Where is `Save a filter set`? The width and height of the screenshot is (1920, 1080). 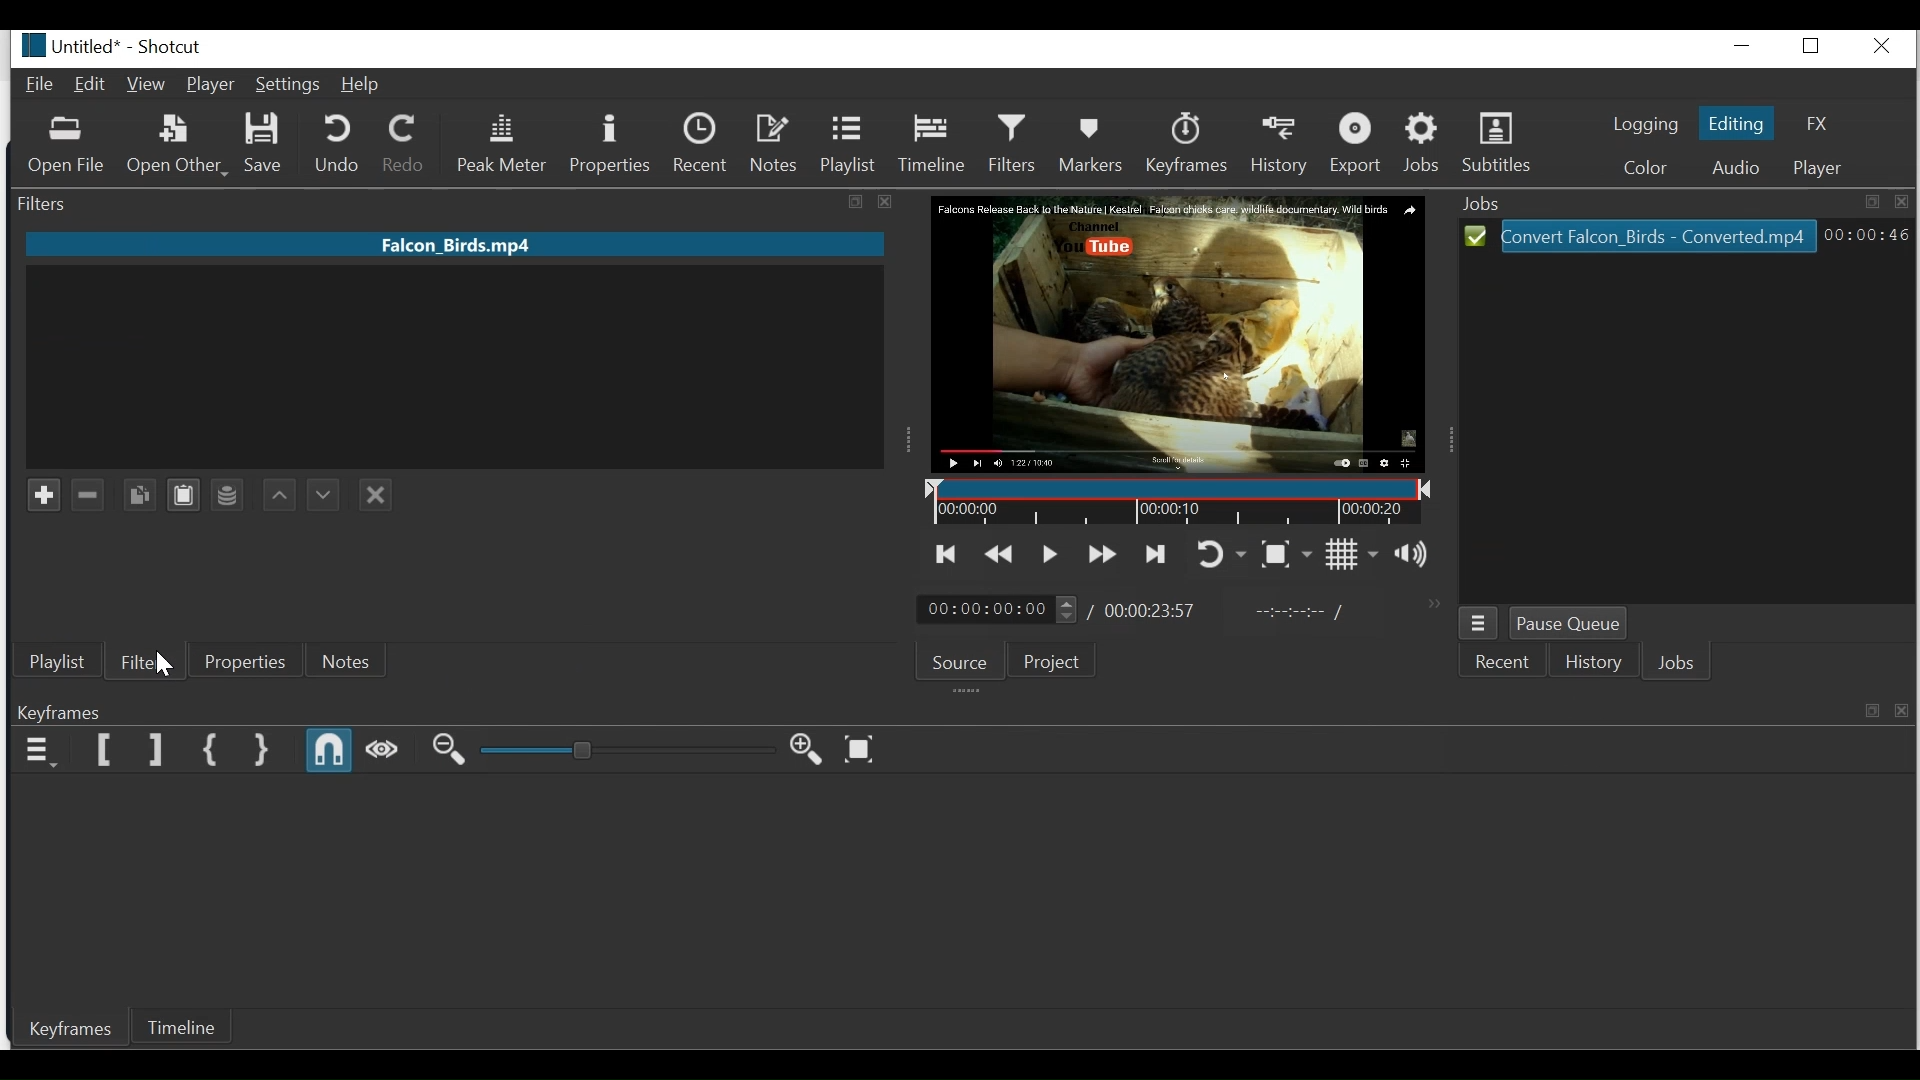
Save a filter set is located at coordinates (230, 494).